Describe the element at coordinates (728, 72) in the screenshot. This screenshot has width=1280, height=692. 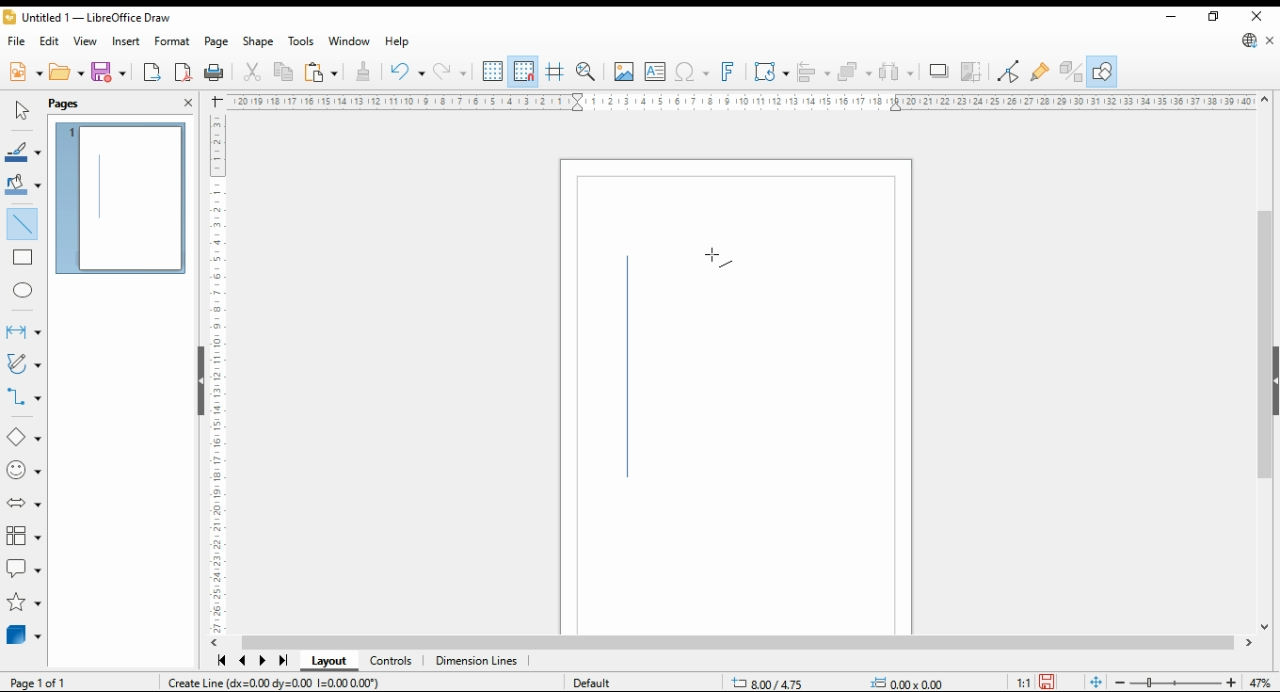
I see `insert fontwork text` at that location.